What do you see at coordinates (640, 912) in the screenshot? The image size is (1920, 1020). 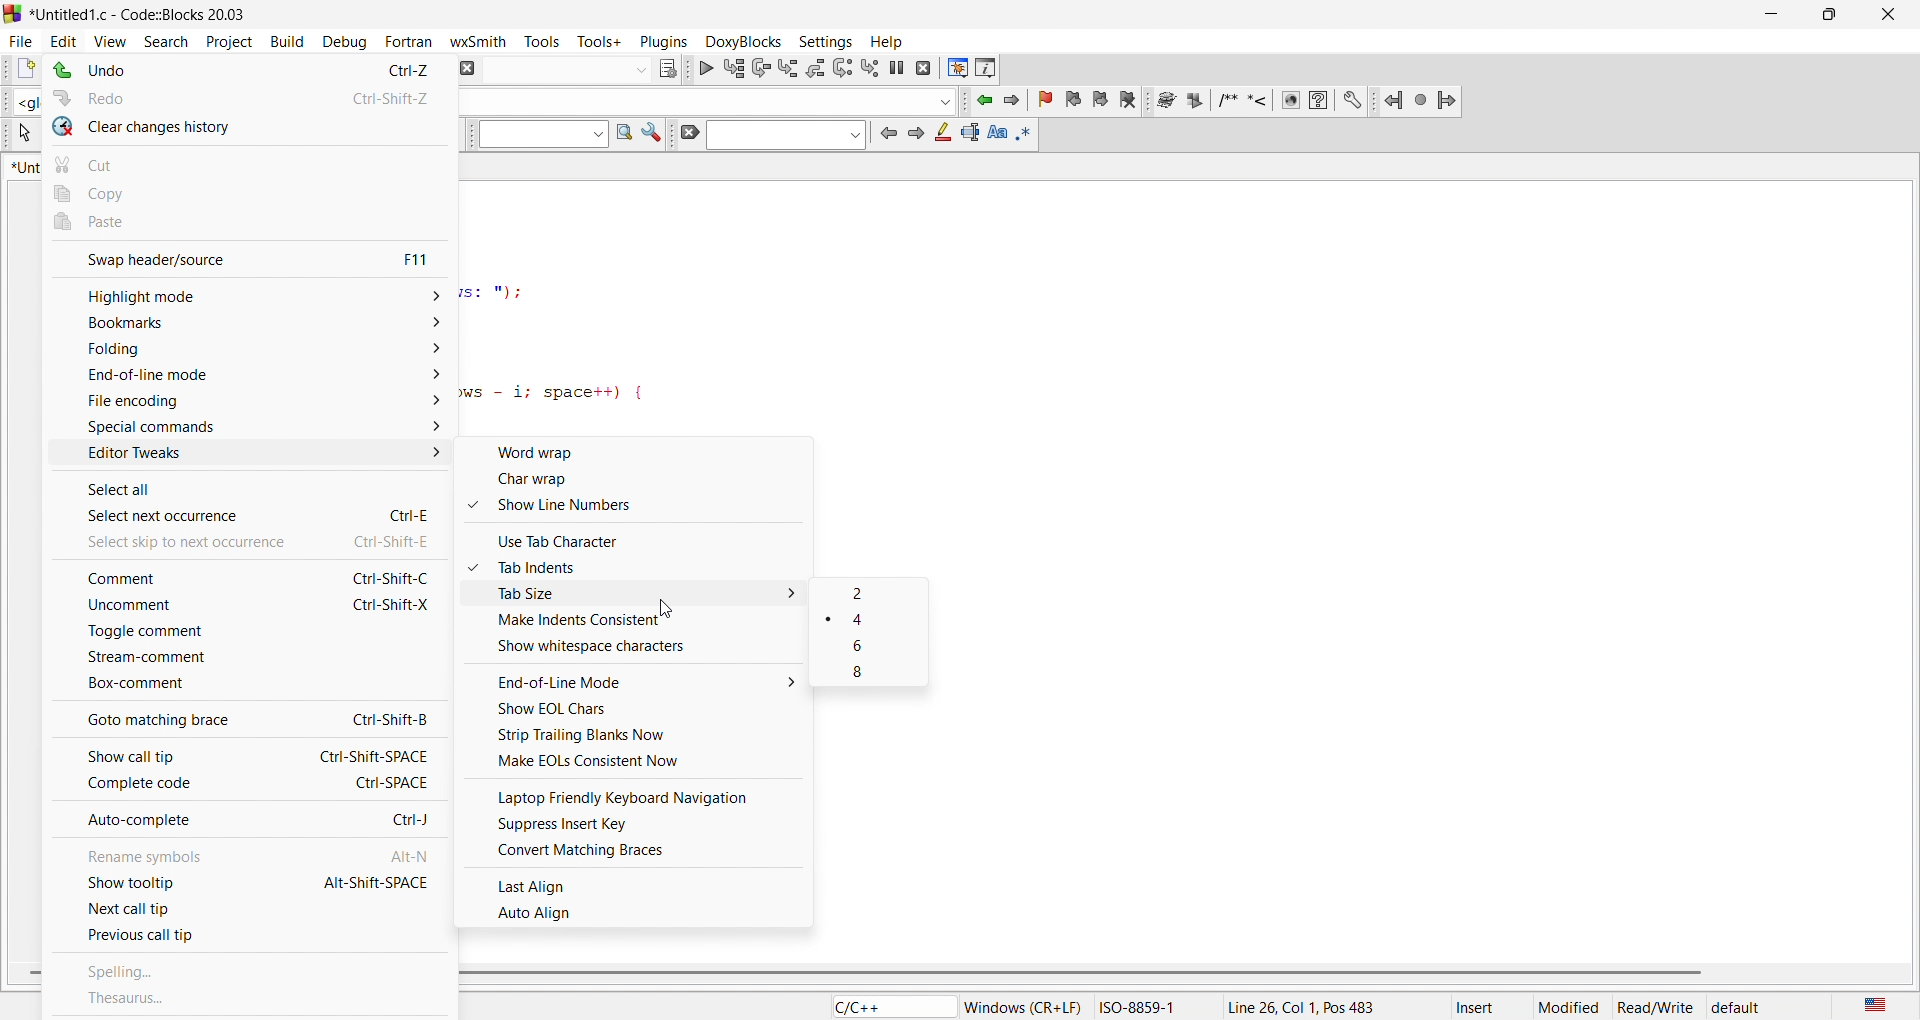 I see `auto align` at bounding box center [640, 912].